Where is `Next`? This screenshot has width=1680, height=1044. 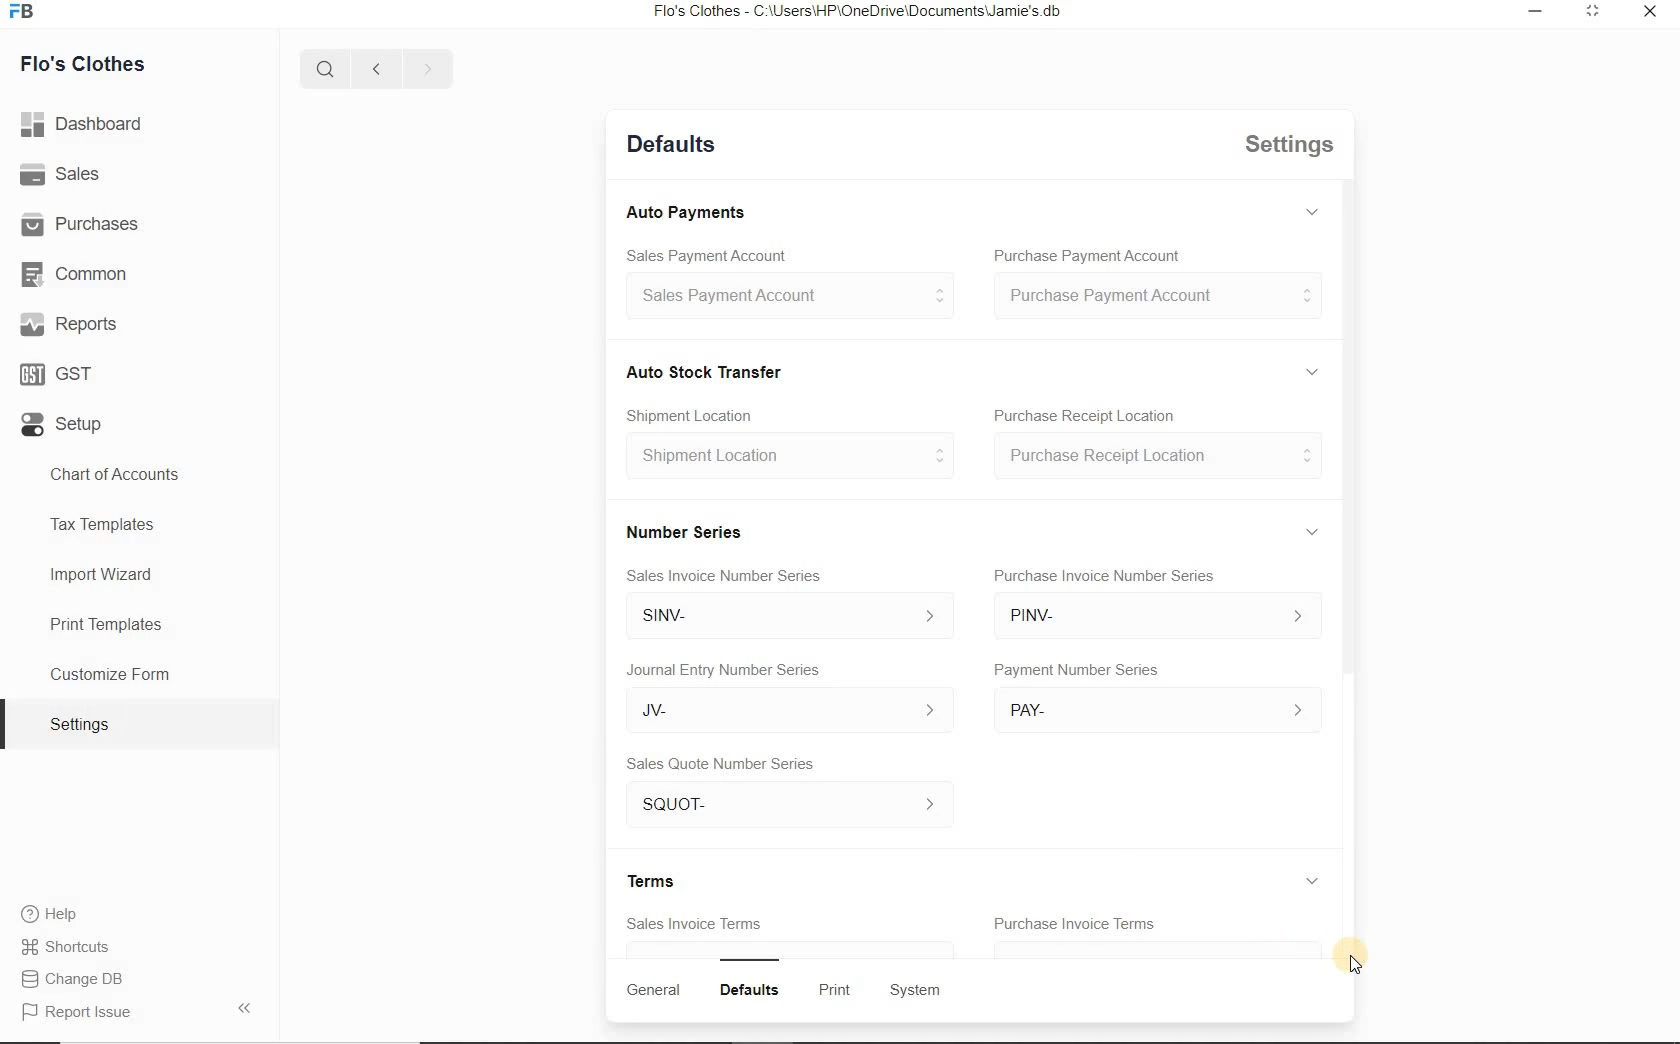
Next is located at coordinates (427, 68).